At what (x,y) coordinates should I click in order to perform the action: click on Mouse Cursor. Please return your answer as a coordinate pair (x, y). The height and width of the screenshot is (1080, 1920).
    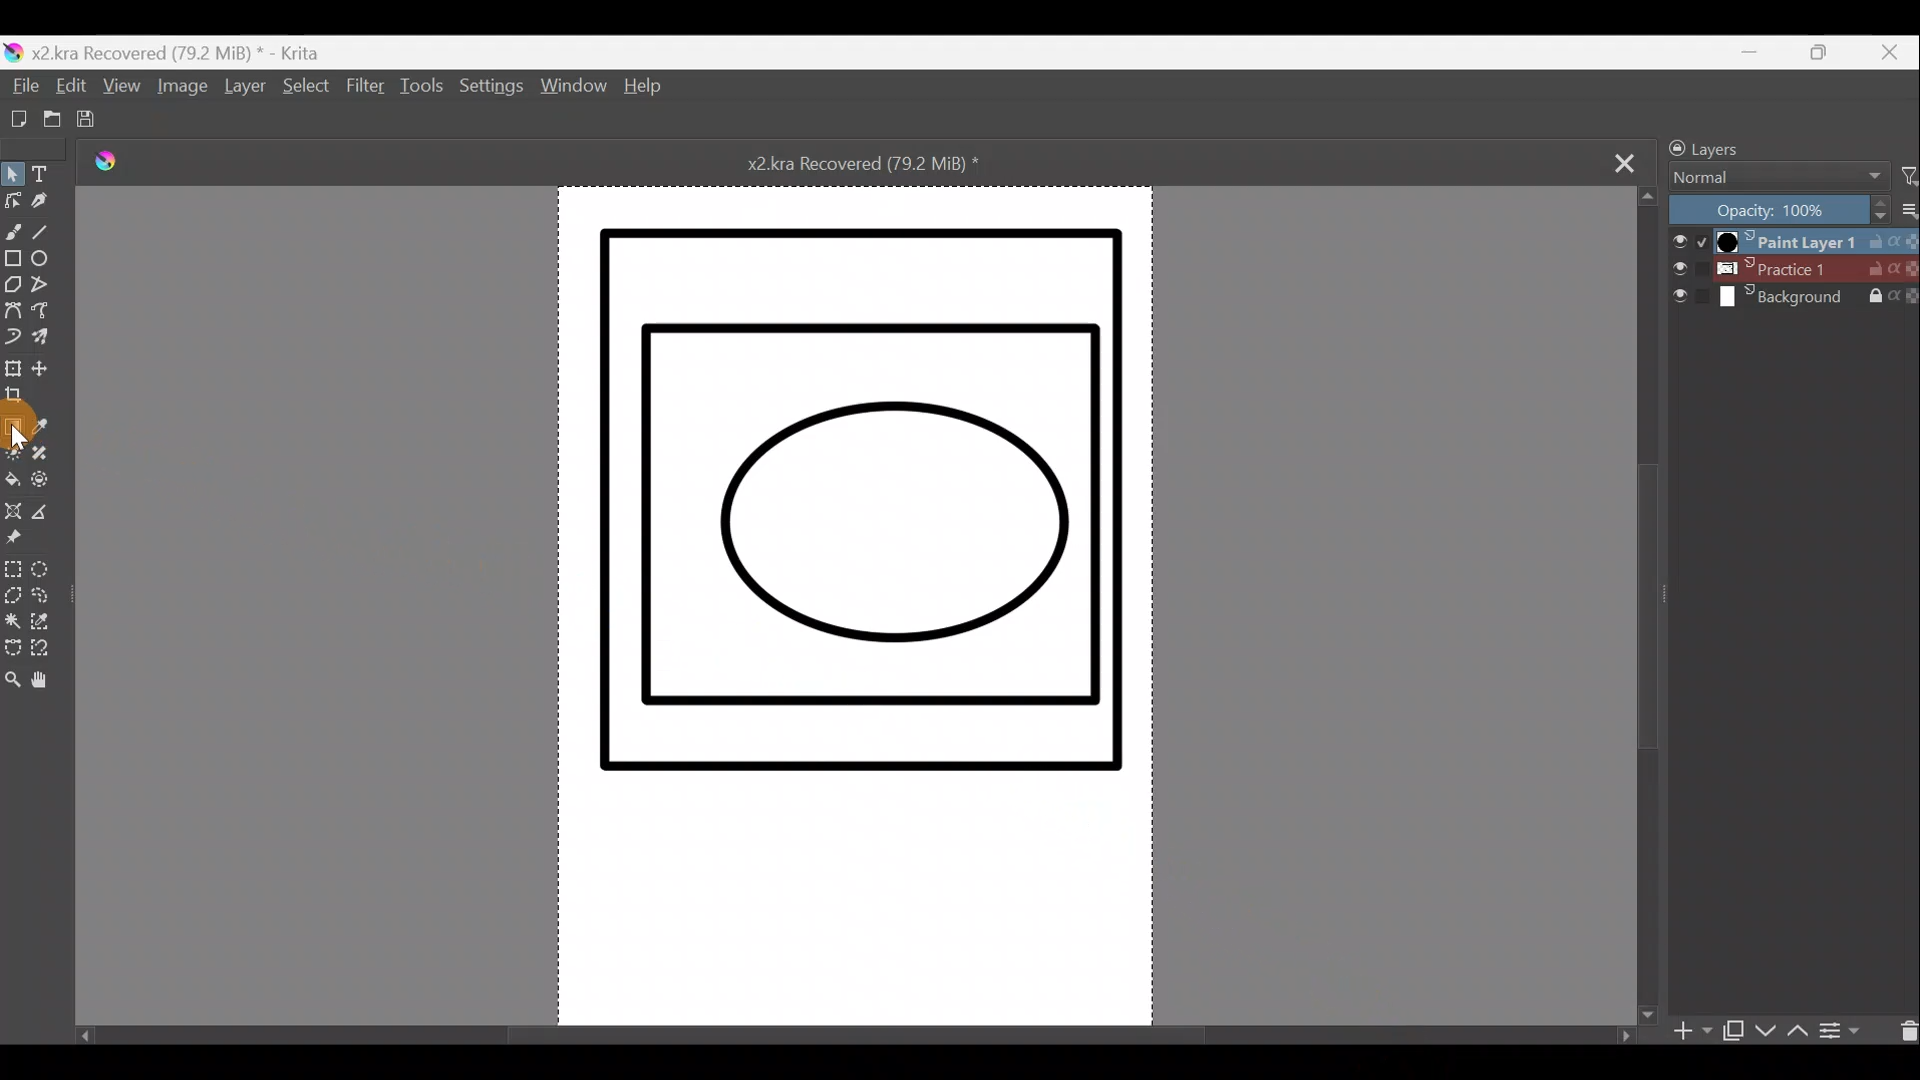
    Looking at the image, I should click on (22, 441).